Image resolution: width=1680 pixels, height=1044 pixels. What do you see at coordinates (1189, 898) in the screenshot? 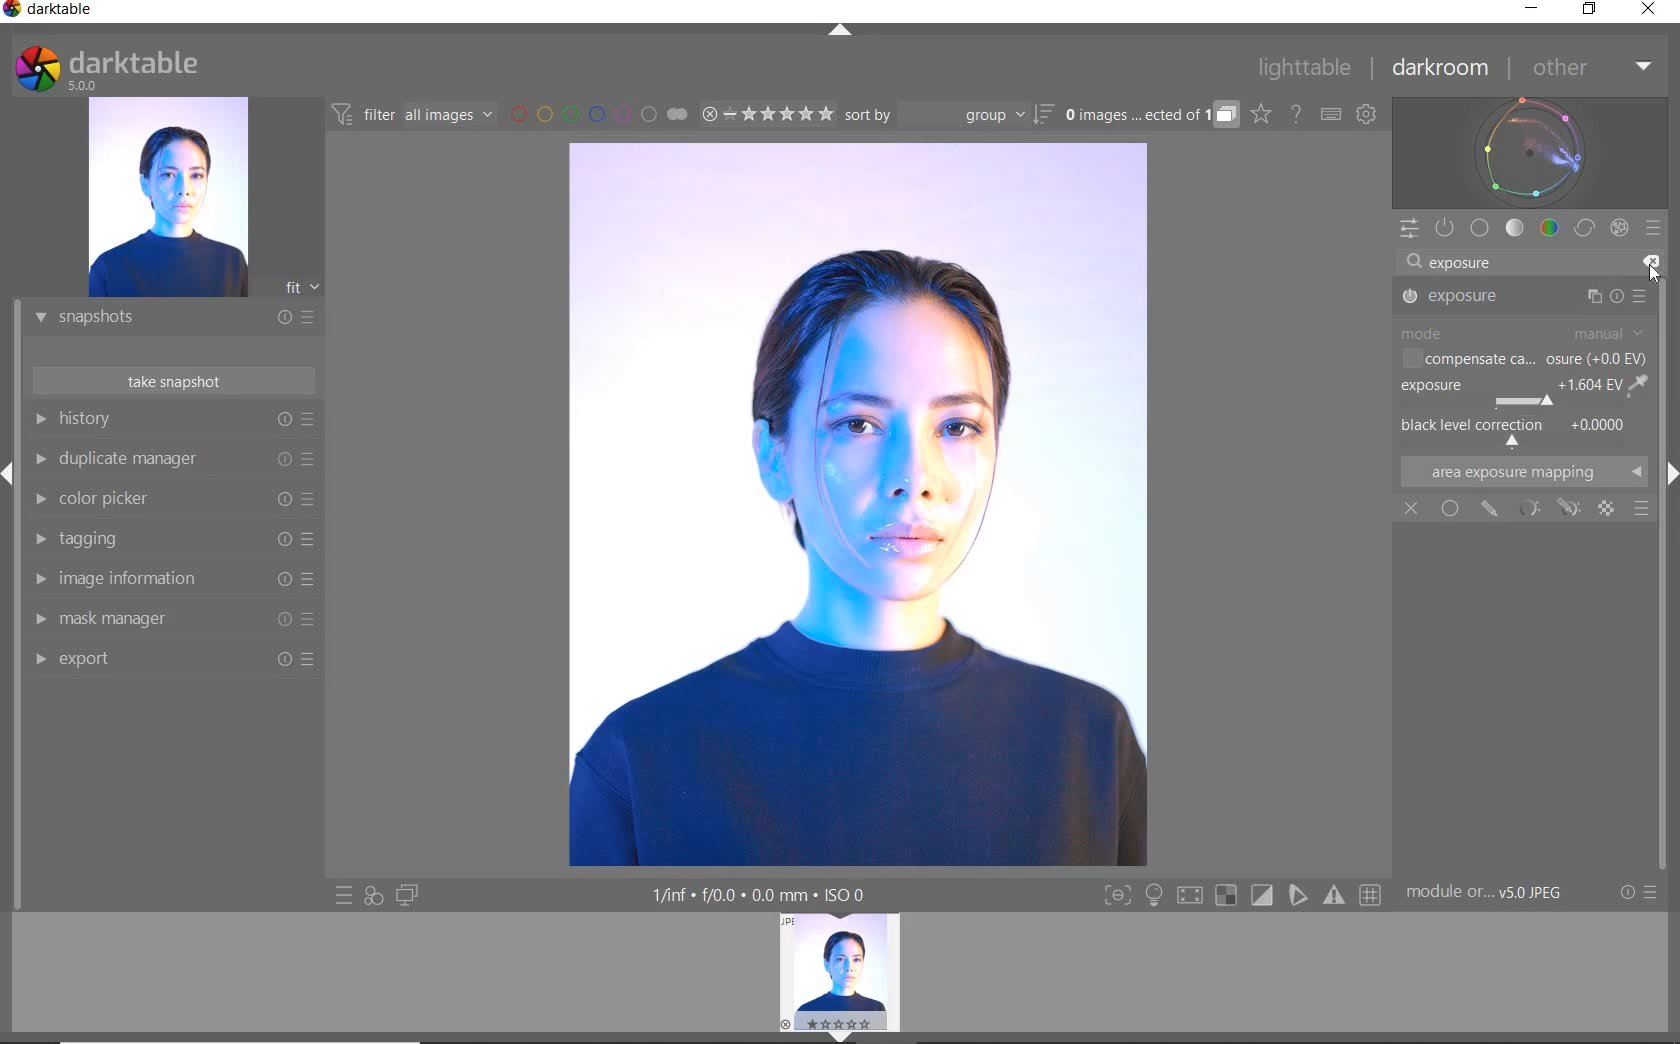
I see `Button` at bounding box center [1189, 898].